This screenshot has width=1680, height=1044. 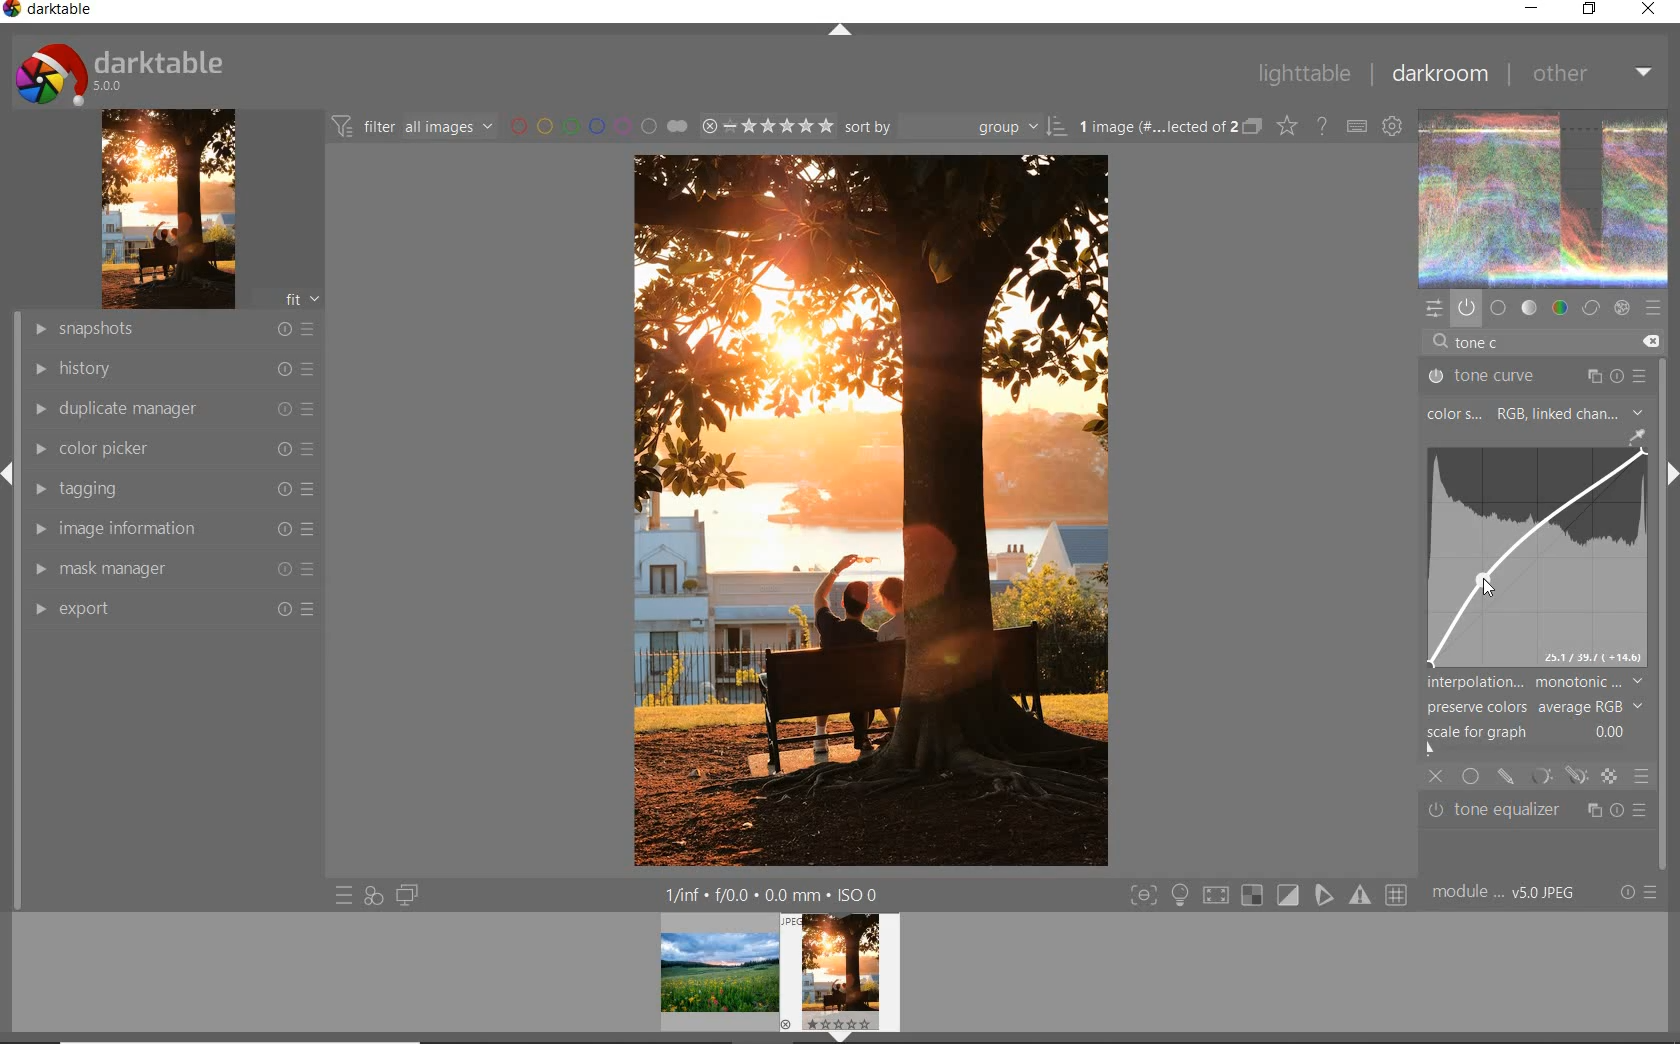 I want to click on cursor position, so click(x=1485, y=585).